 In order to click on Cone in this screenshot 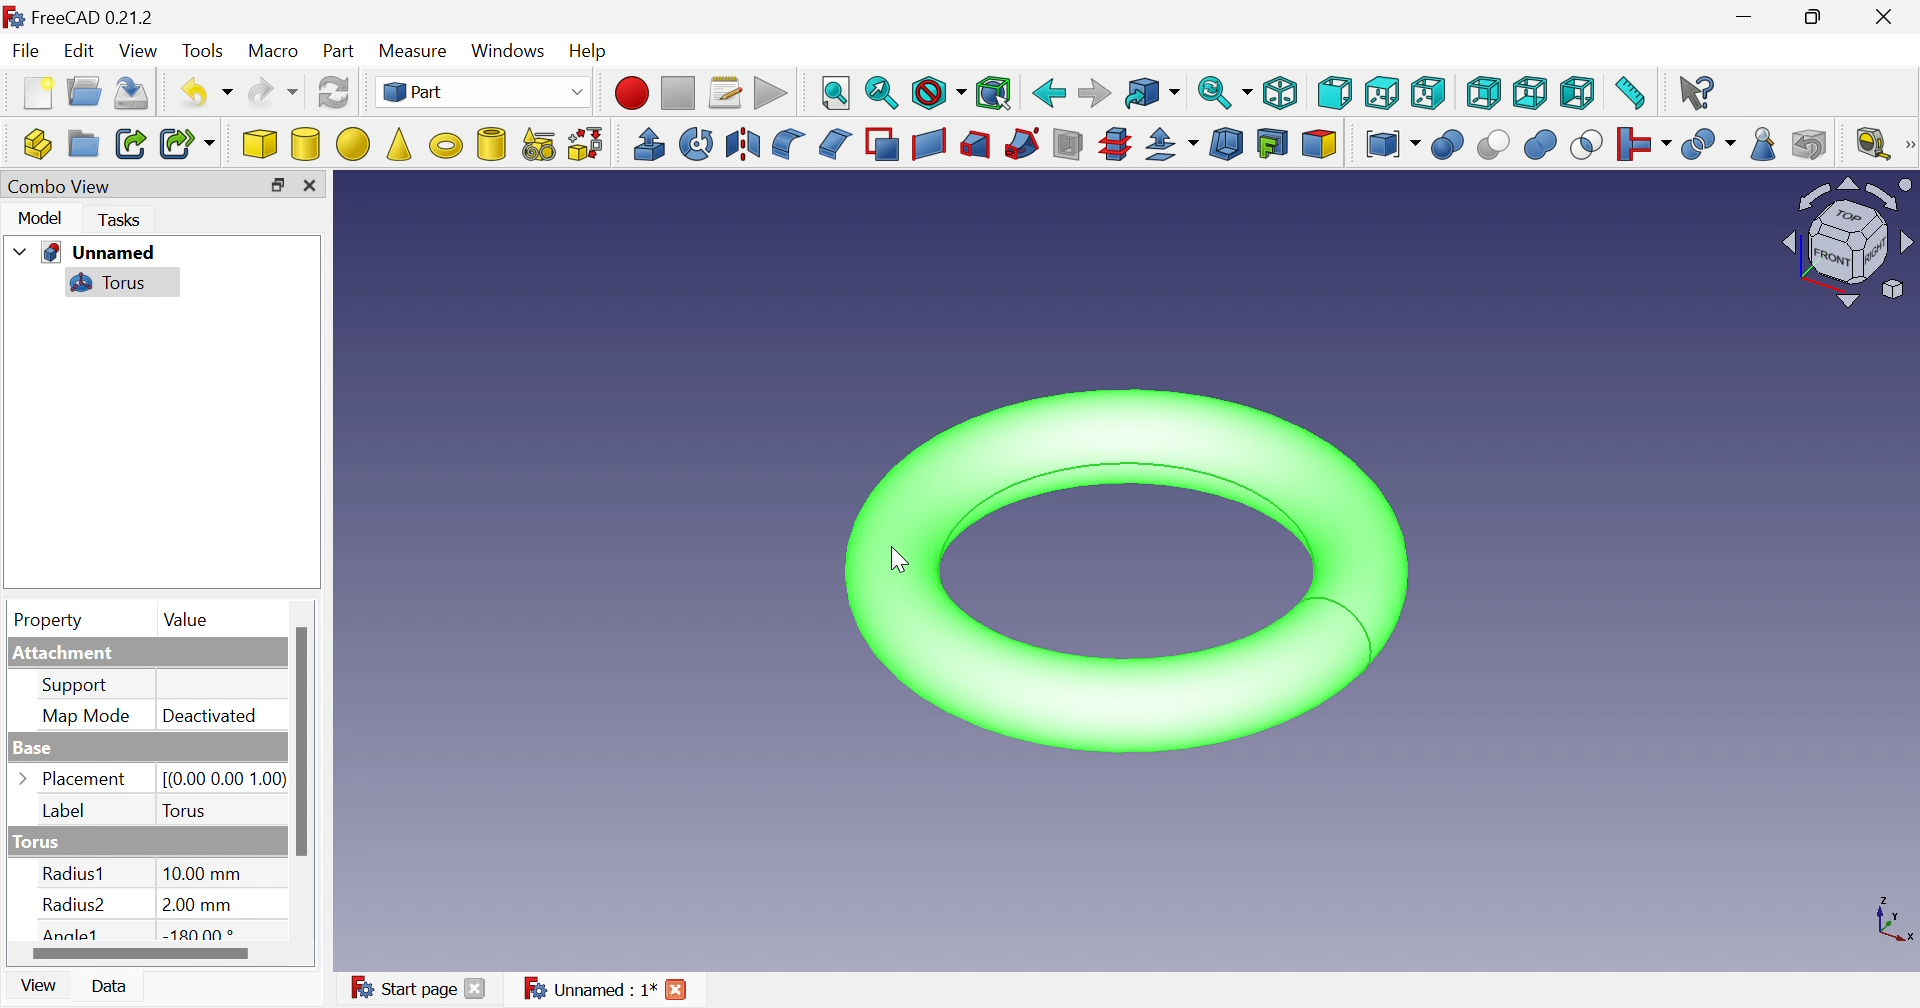, I will do `click(399, 145)`.